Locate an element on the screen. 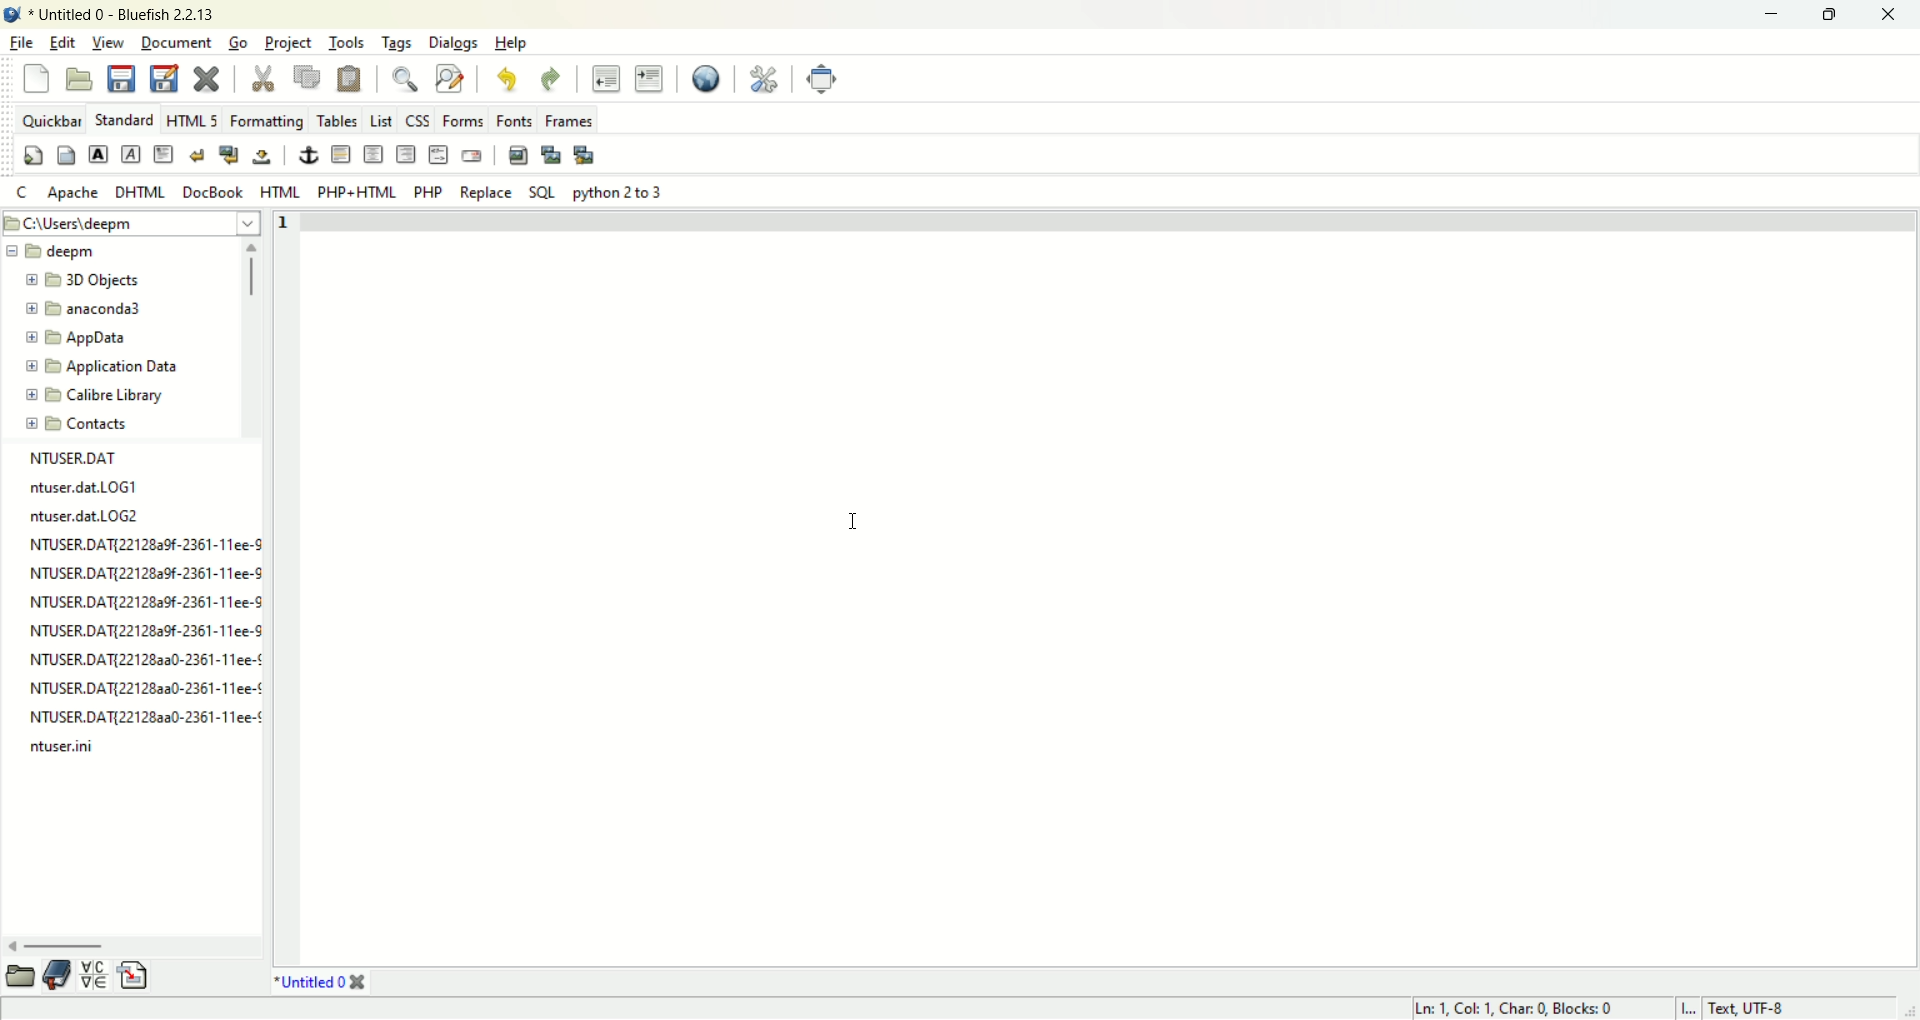  preferences is located at coordinates (763, 79).